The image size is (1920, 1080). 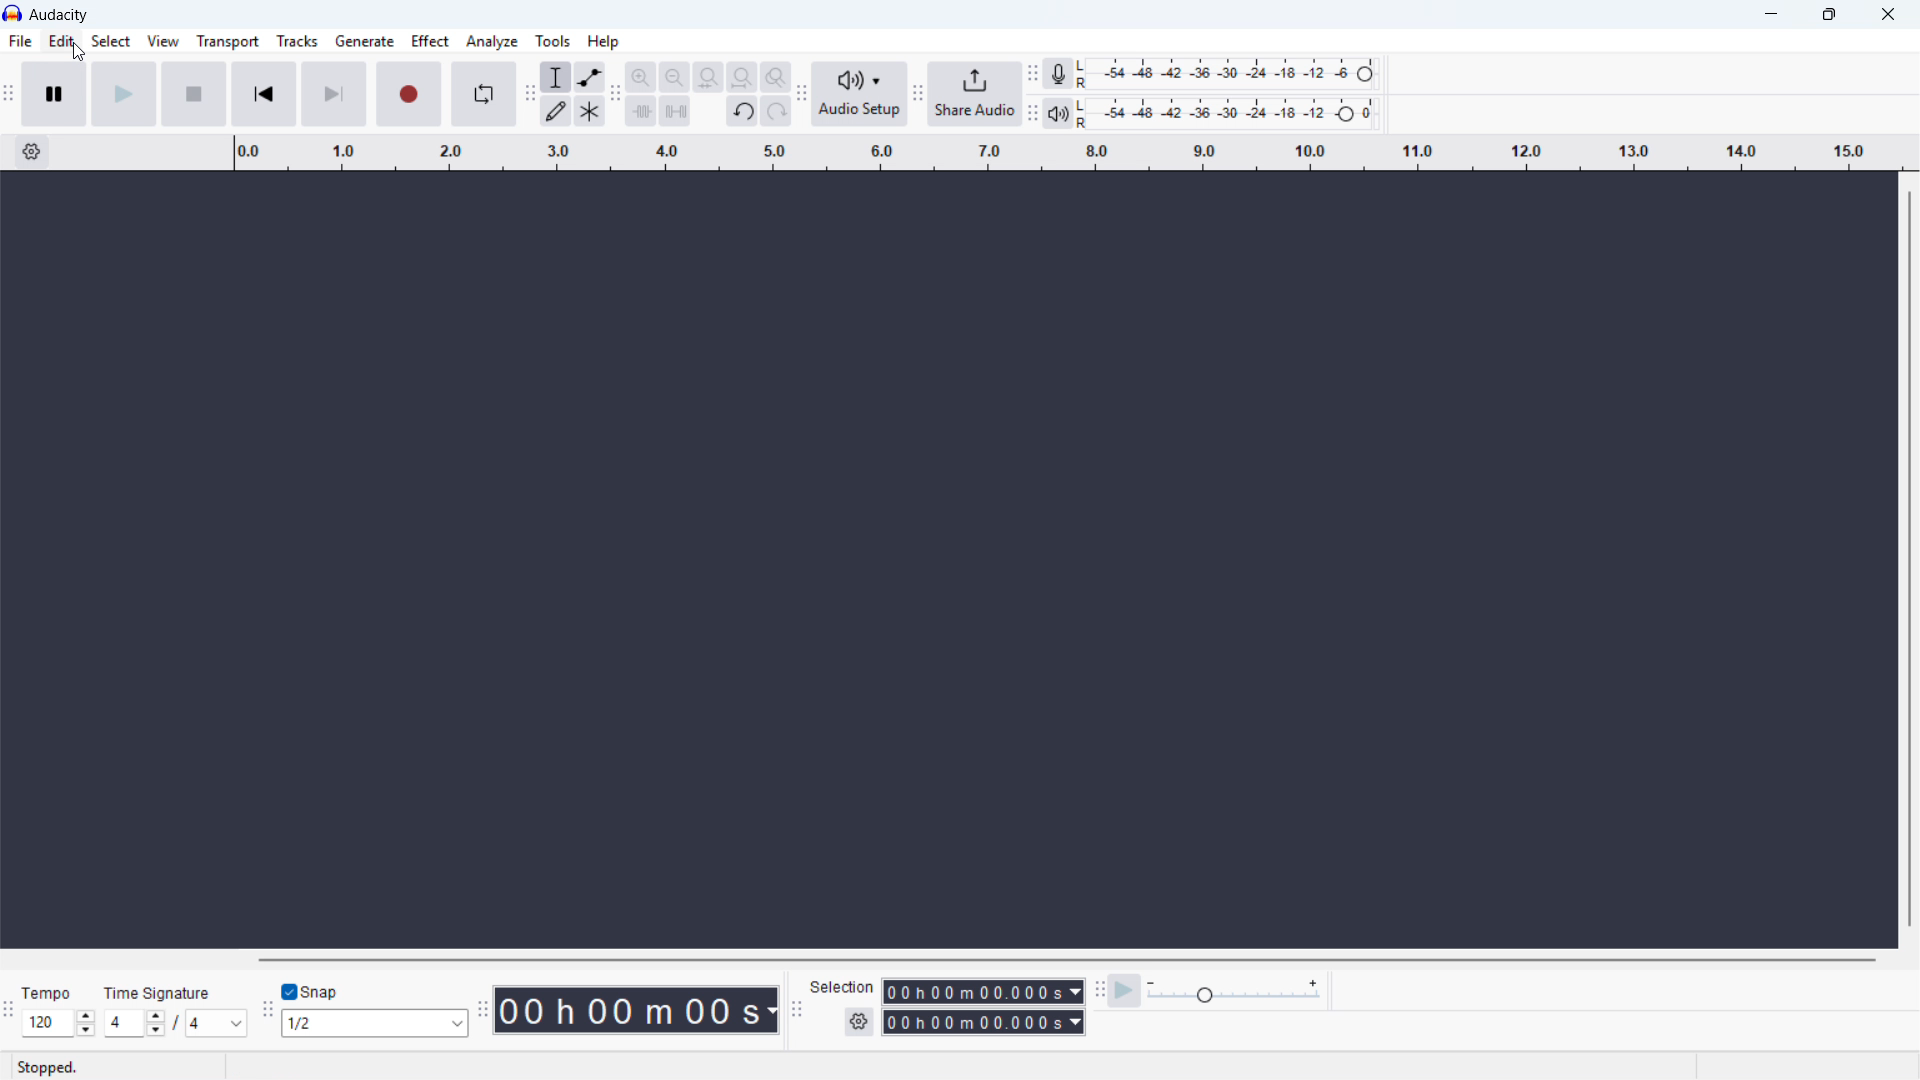 I want to click on skip to start, so click(x=264, y=93).